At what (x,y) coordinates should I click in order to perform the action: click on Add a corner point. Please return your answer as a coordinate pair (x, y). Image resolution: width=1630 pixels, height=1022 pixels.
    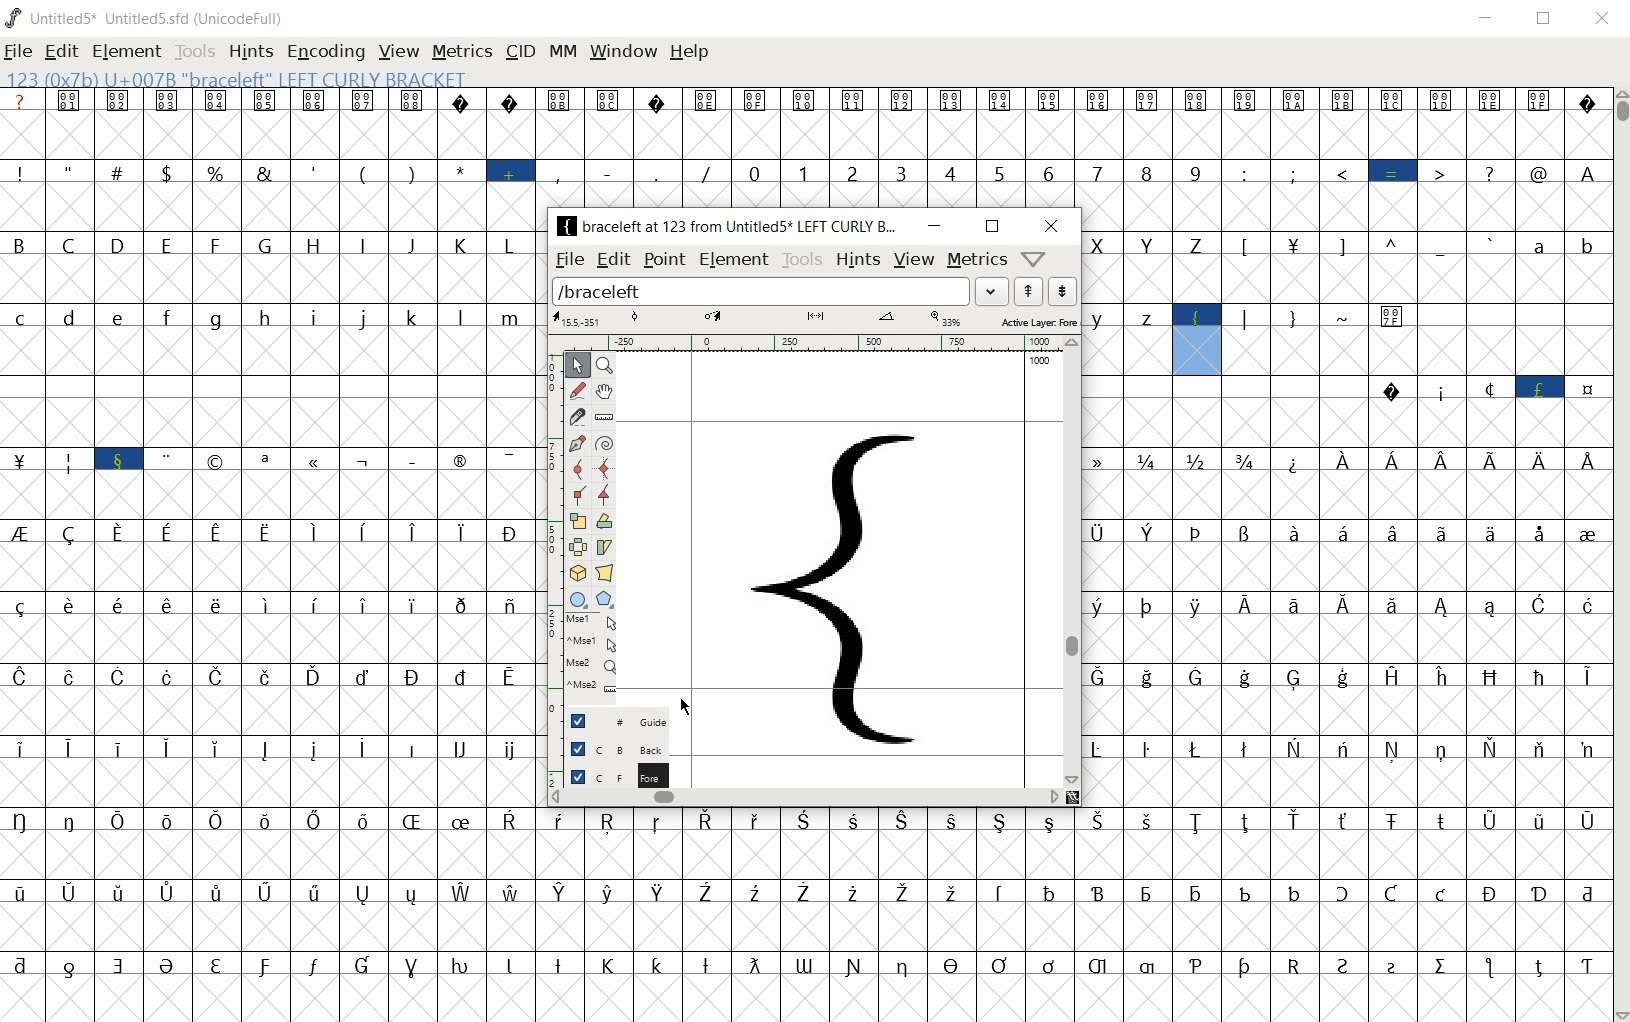
    Looking at the image, I should click on (577, 495).